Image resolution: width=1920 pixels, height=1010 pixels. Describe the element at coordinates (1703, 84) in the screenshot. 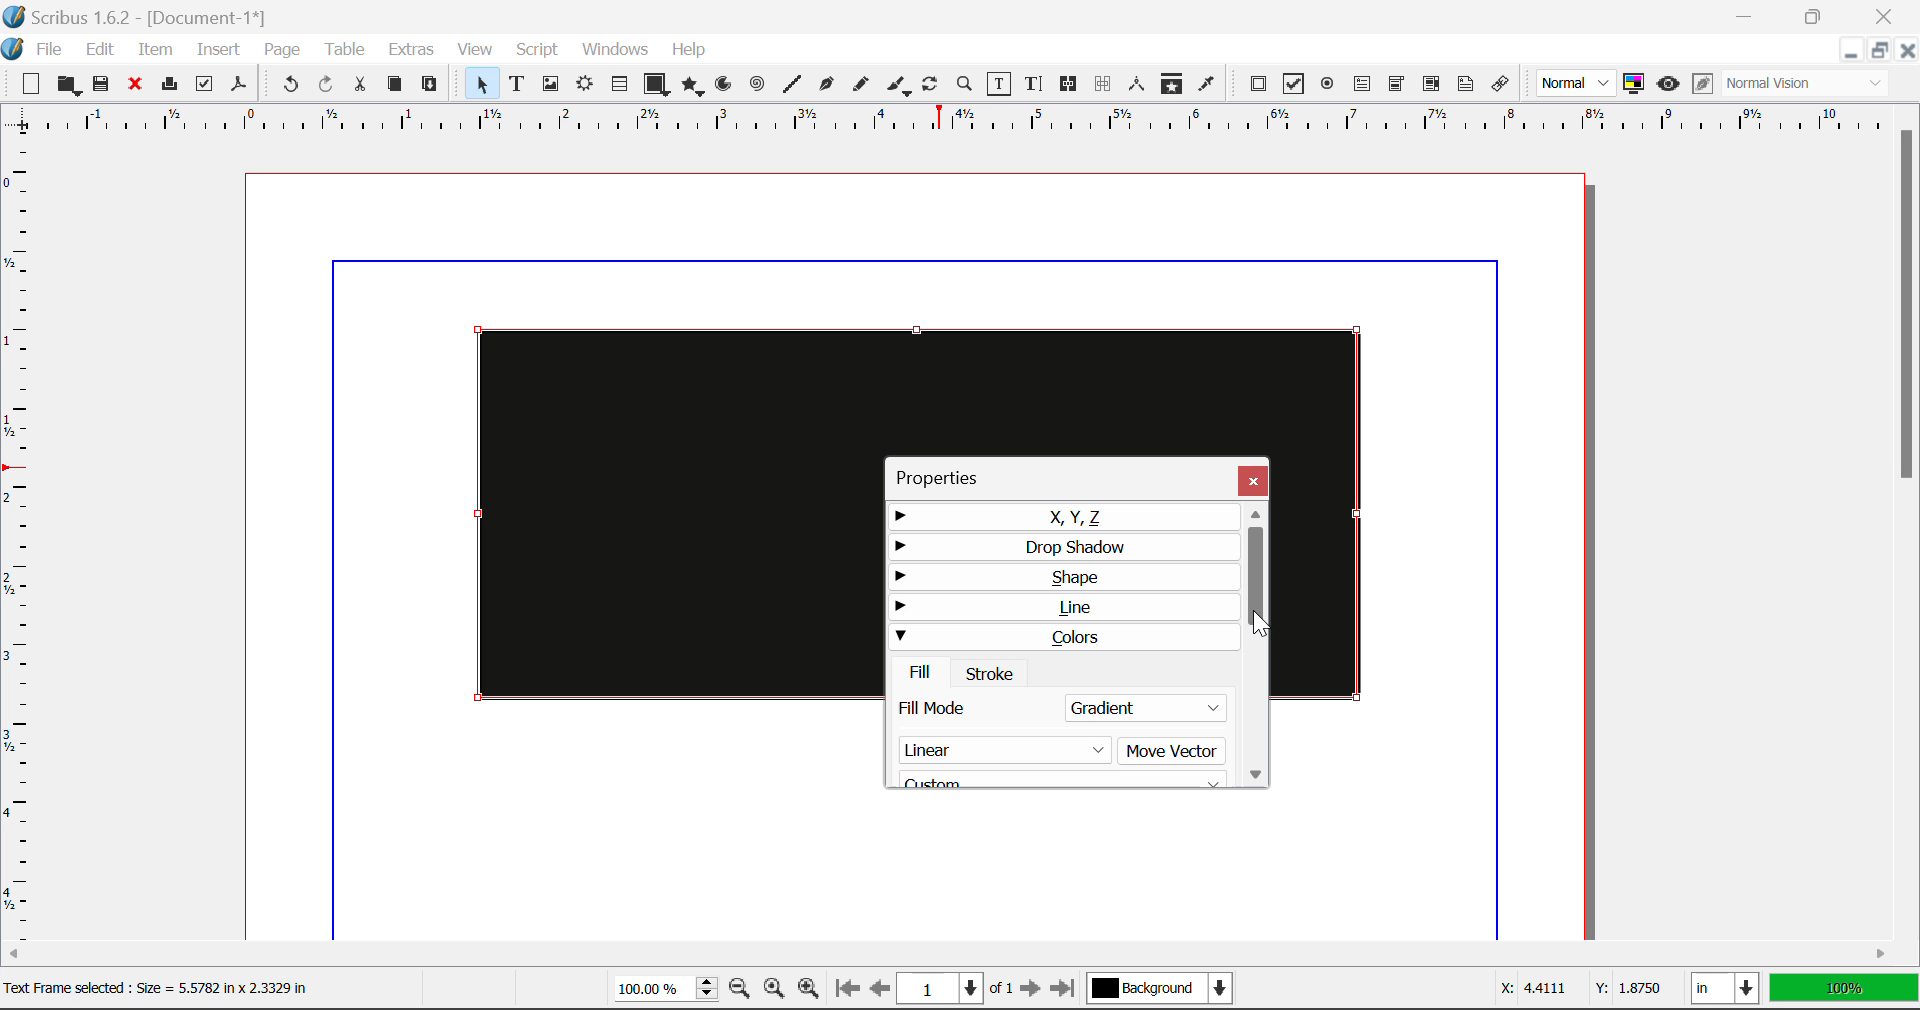

I see `Edit in Preview Mode` at that location.